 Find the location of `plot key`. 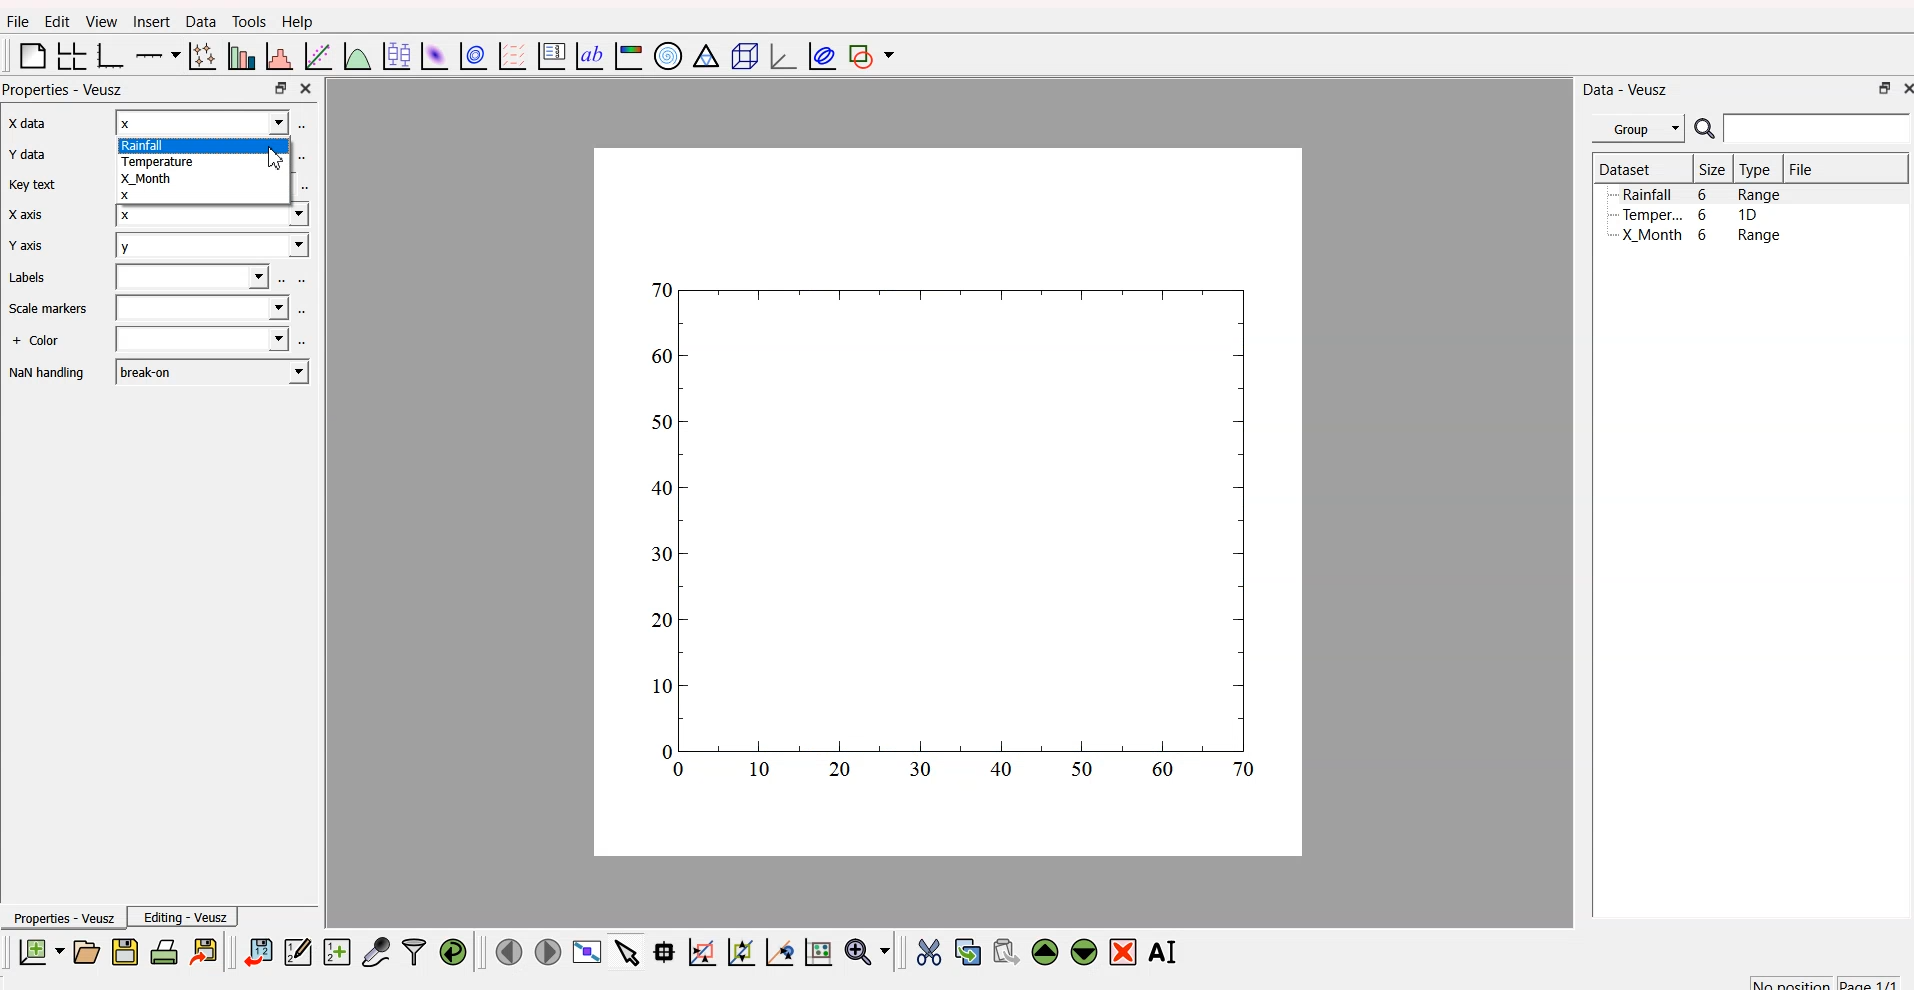

plot key is located at coordinates (550, 57).